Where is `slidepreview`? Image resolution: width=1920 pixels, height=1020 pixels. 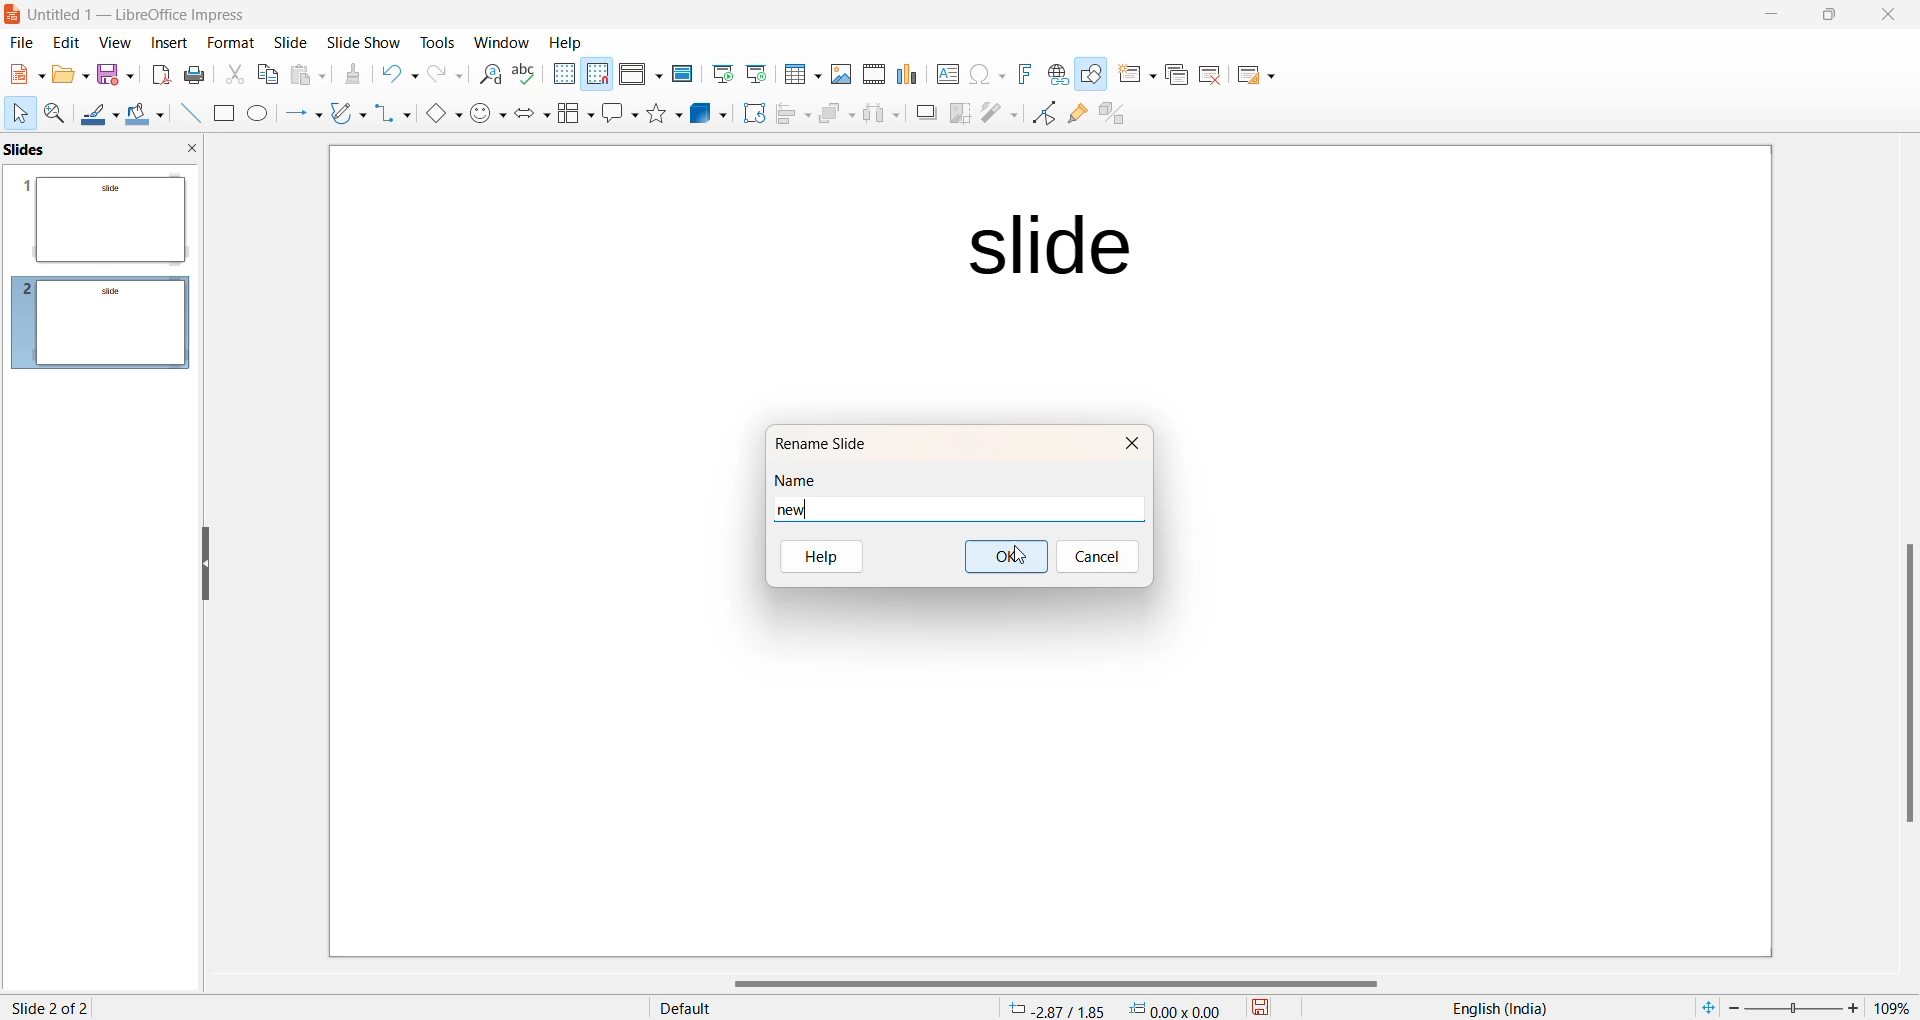 slidepreview is located at coordinates (106, 318).